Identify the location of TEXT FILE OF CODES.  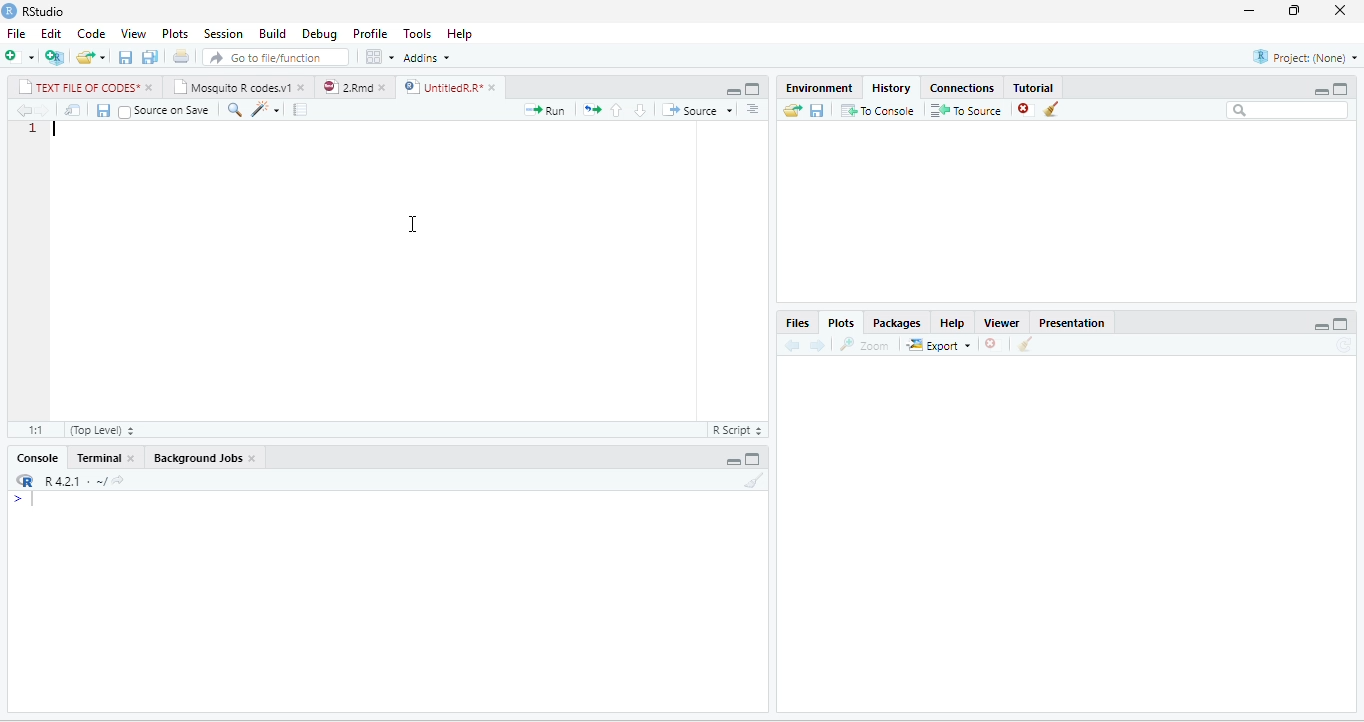
(78, 87).